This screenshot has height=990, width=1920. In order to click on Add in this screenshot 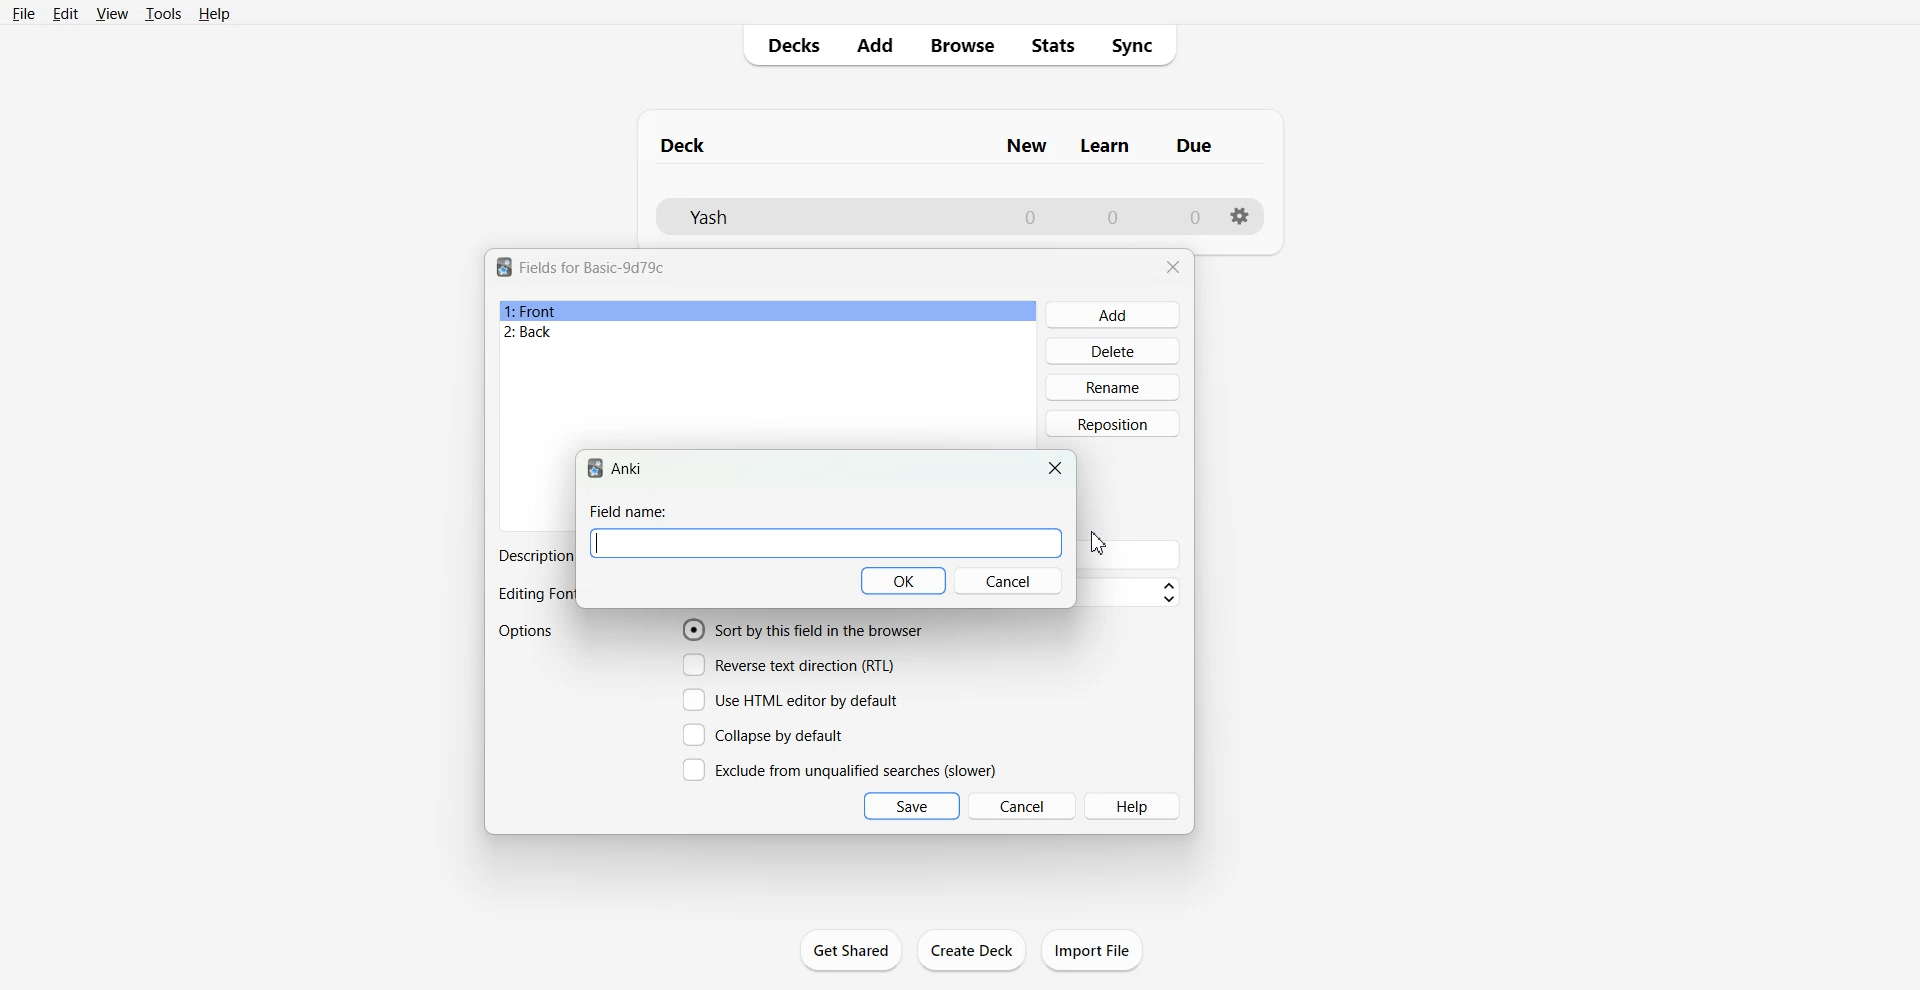, I will do `click(1114, 315)`.